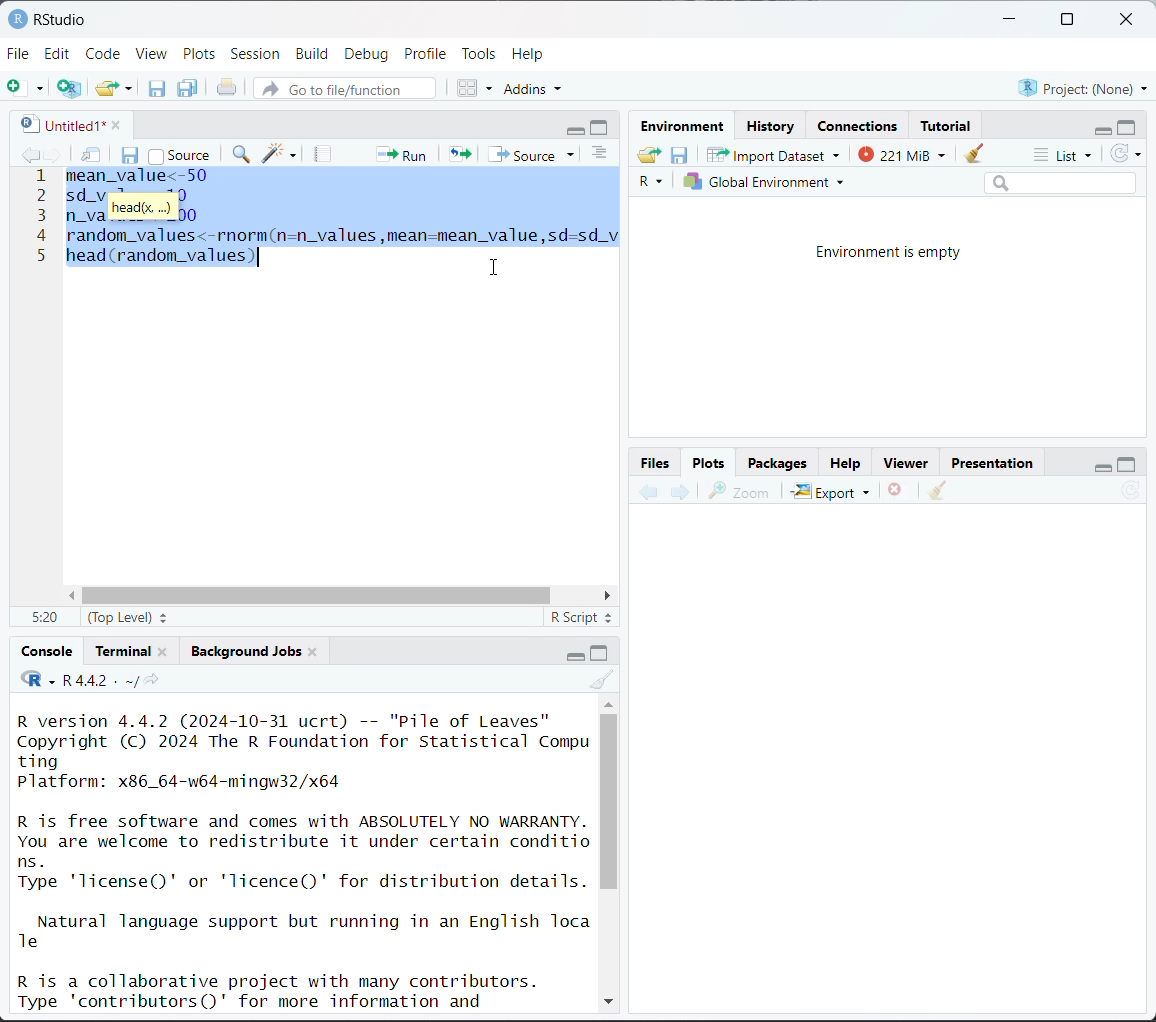 This screenshot has height=1022, width=1156. What do you see at coordinates (315, 54) in the screenshot?
I see `Build` at bounding box center [315, 54].